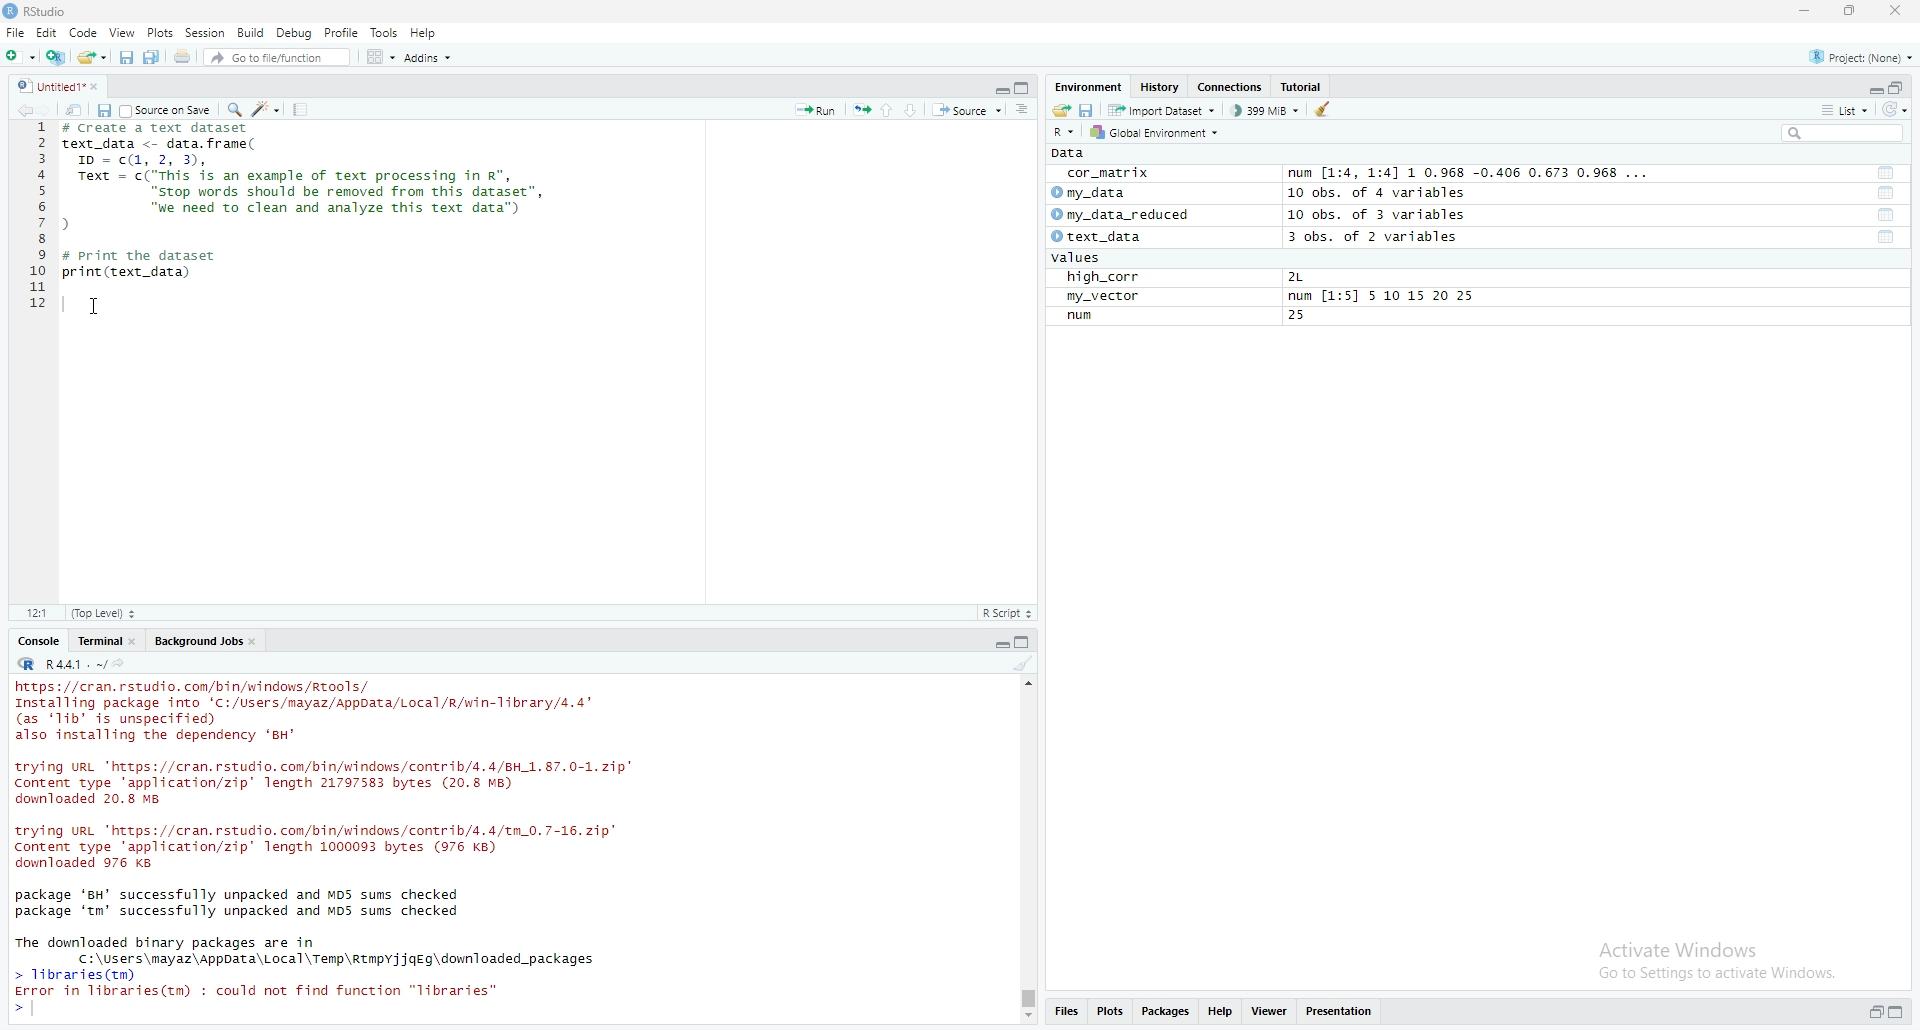 The image size is (1920, 1030). What do you see at coordinates (32, 1008) in the screenshot?
I see `text cursor` at bounding box center [32, 1008].